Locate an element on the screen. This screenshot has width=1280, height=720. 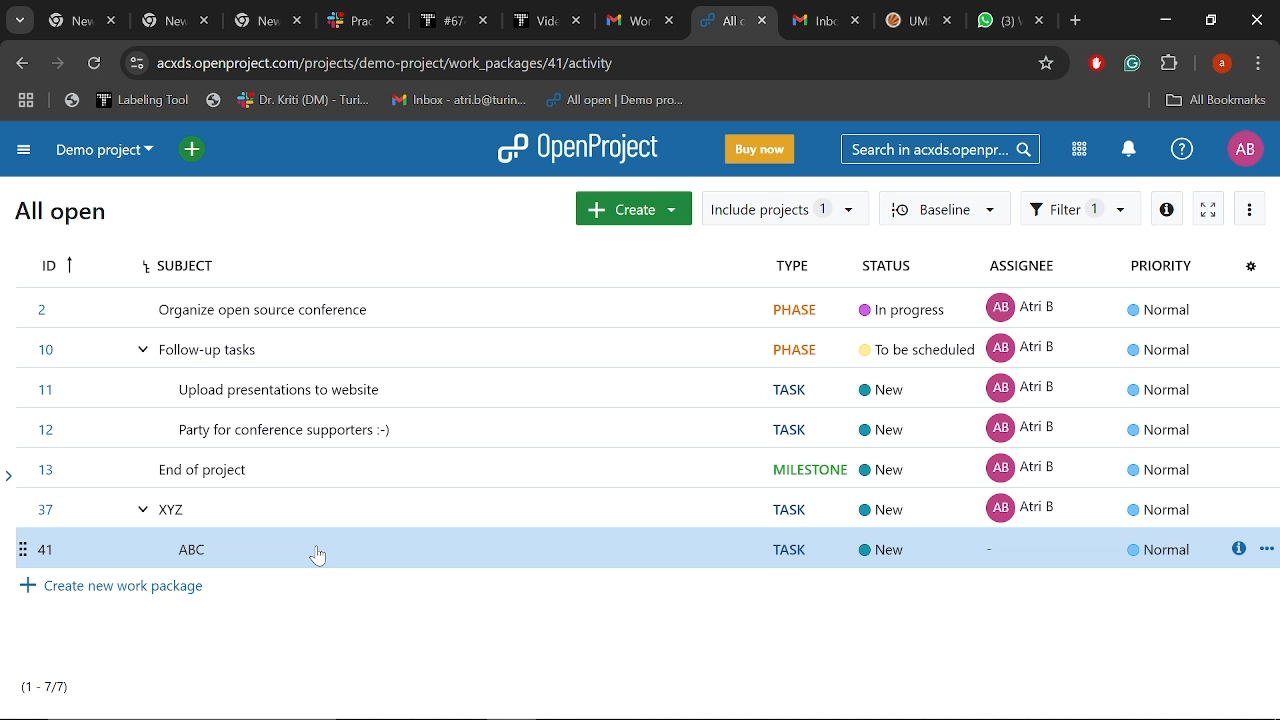
All bookmarks is located at coordinates (1212, 100).